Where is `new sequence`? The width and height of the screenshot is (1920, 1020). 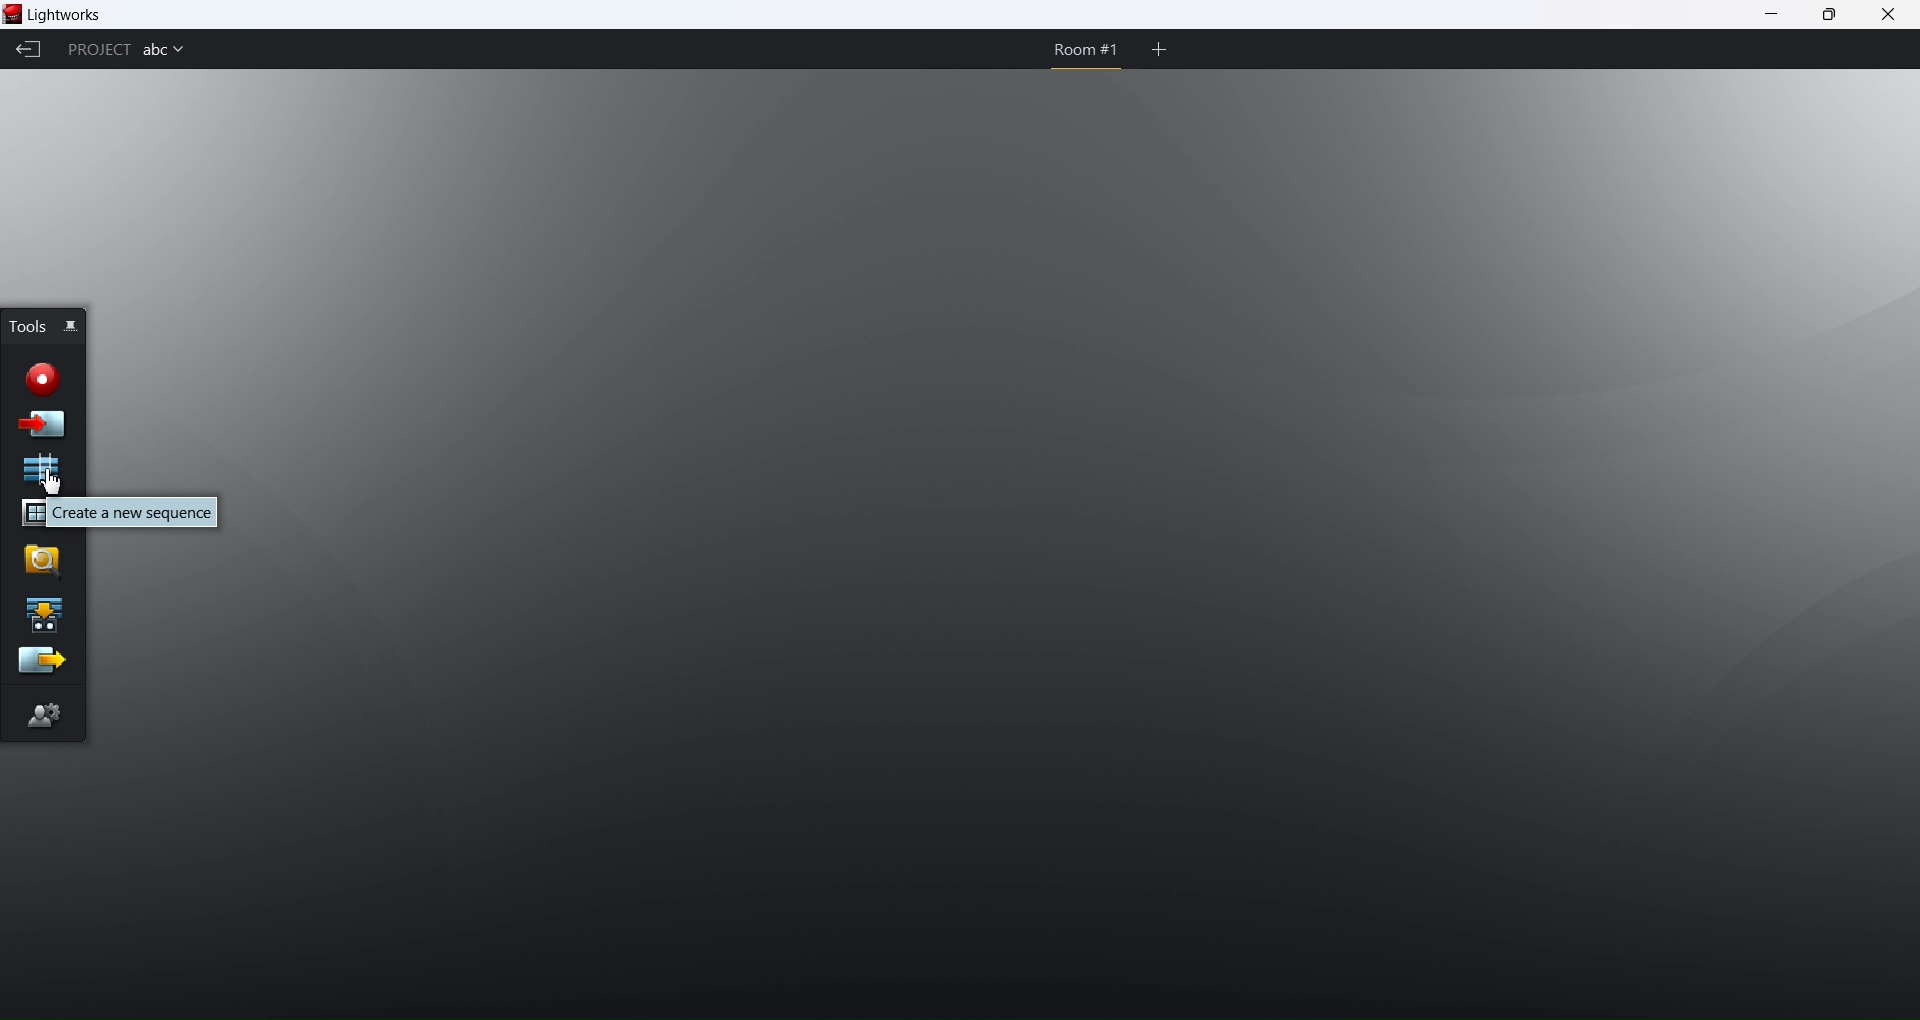 new sequence is located at coordinates (44, 470).